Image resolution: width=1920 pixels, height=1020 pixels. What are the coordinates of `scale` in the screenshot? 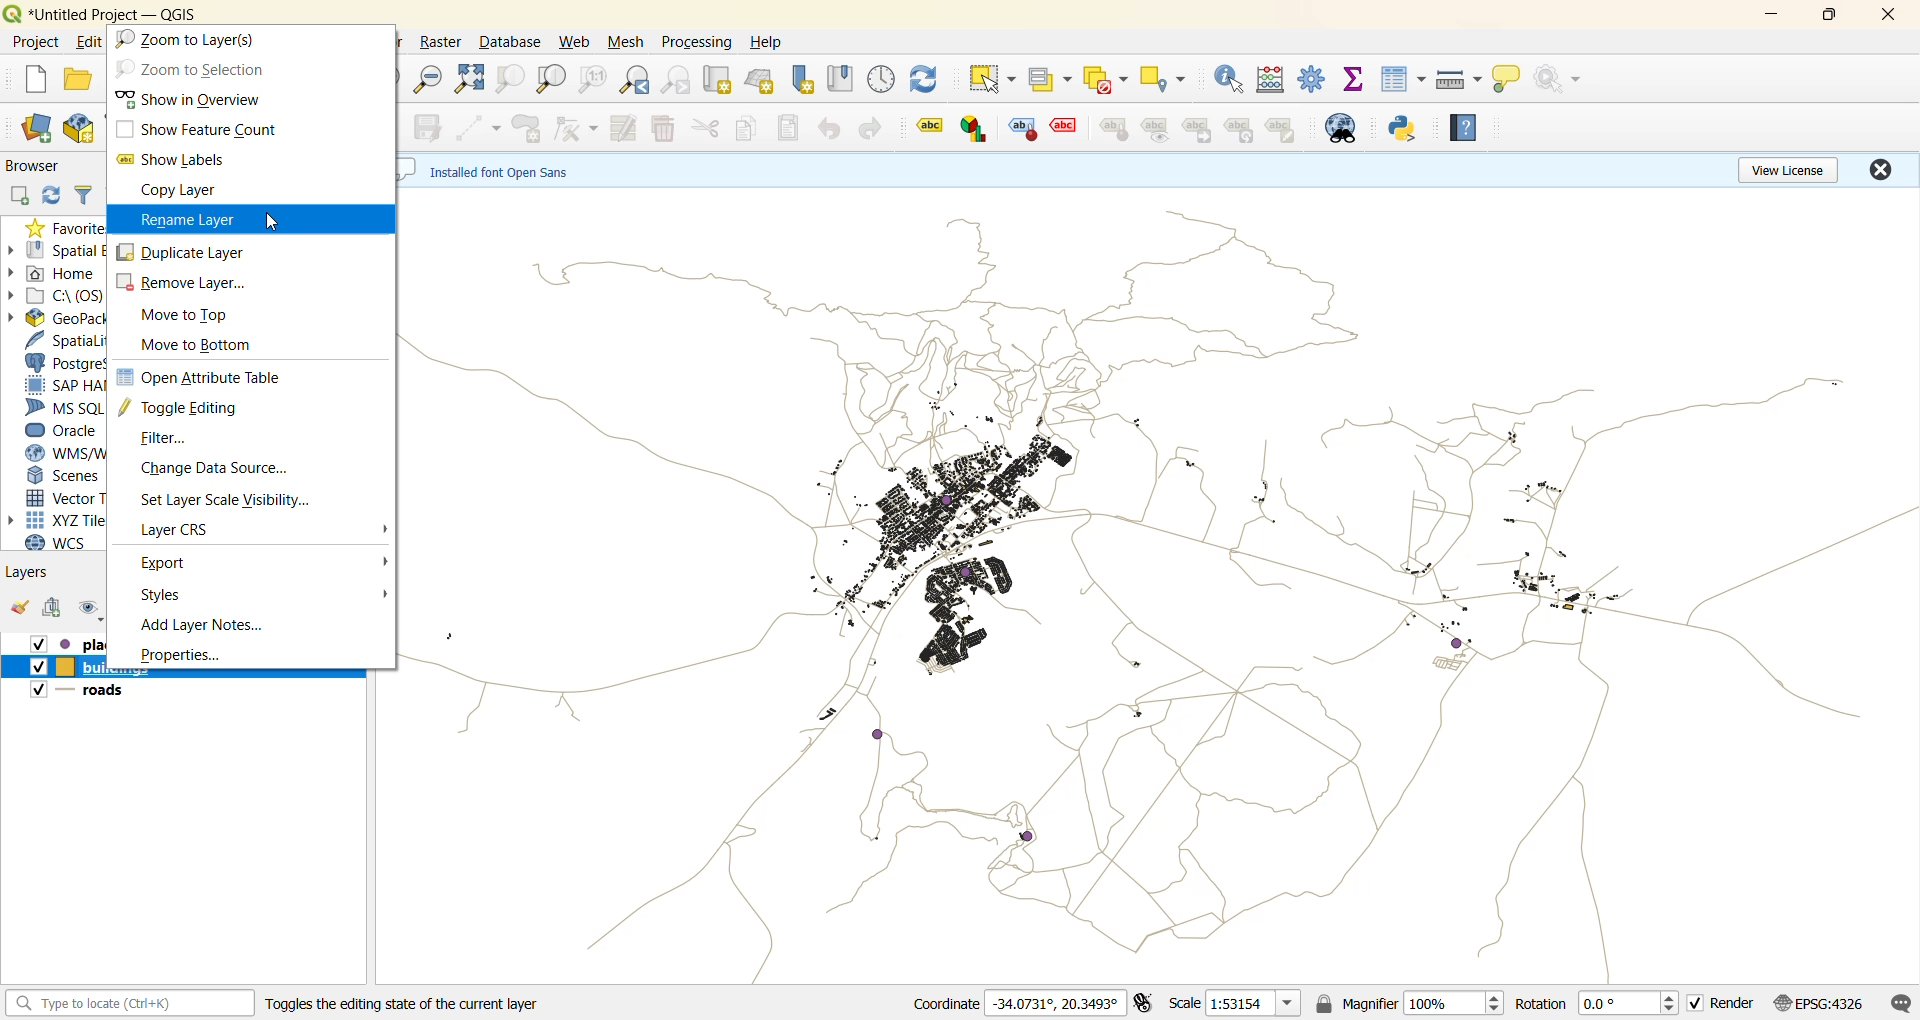 It's located at (1246, 1004).